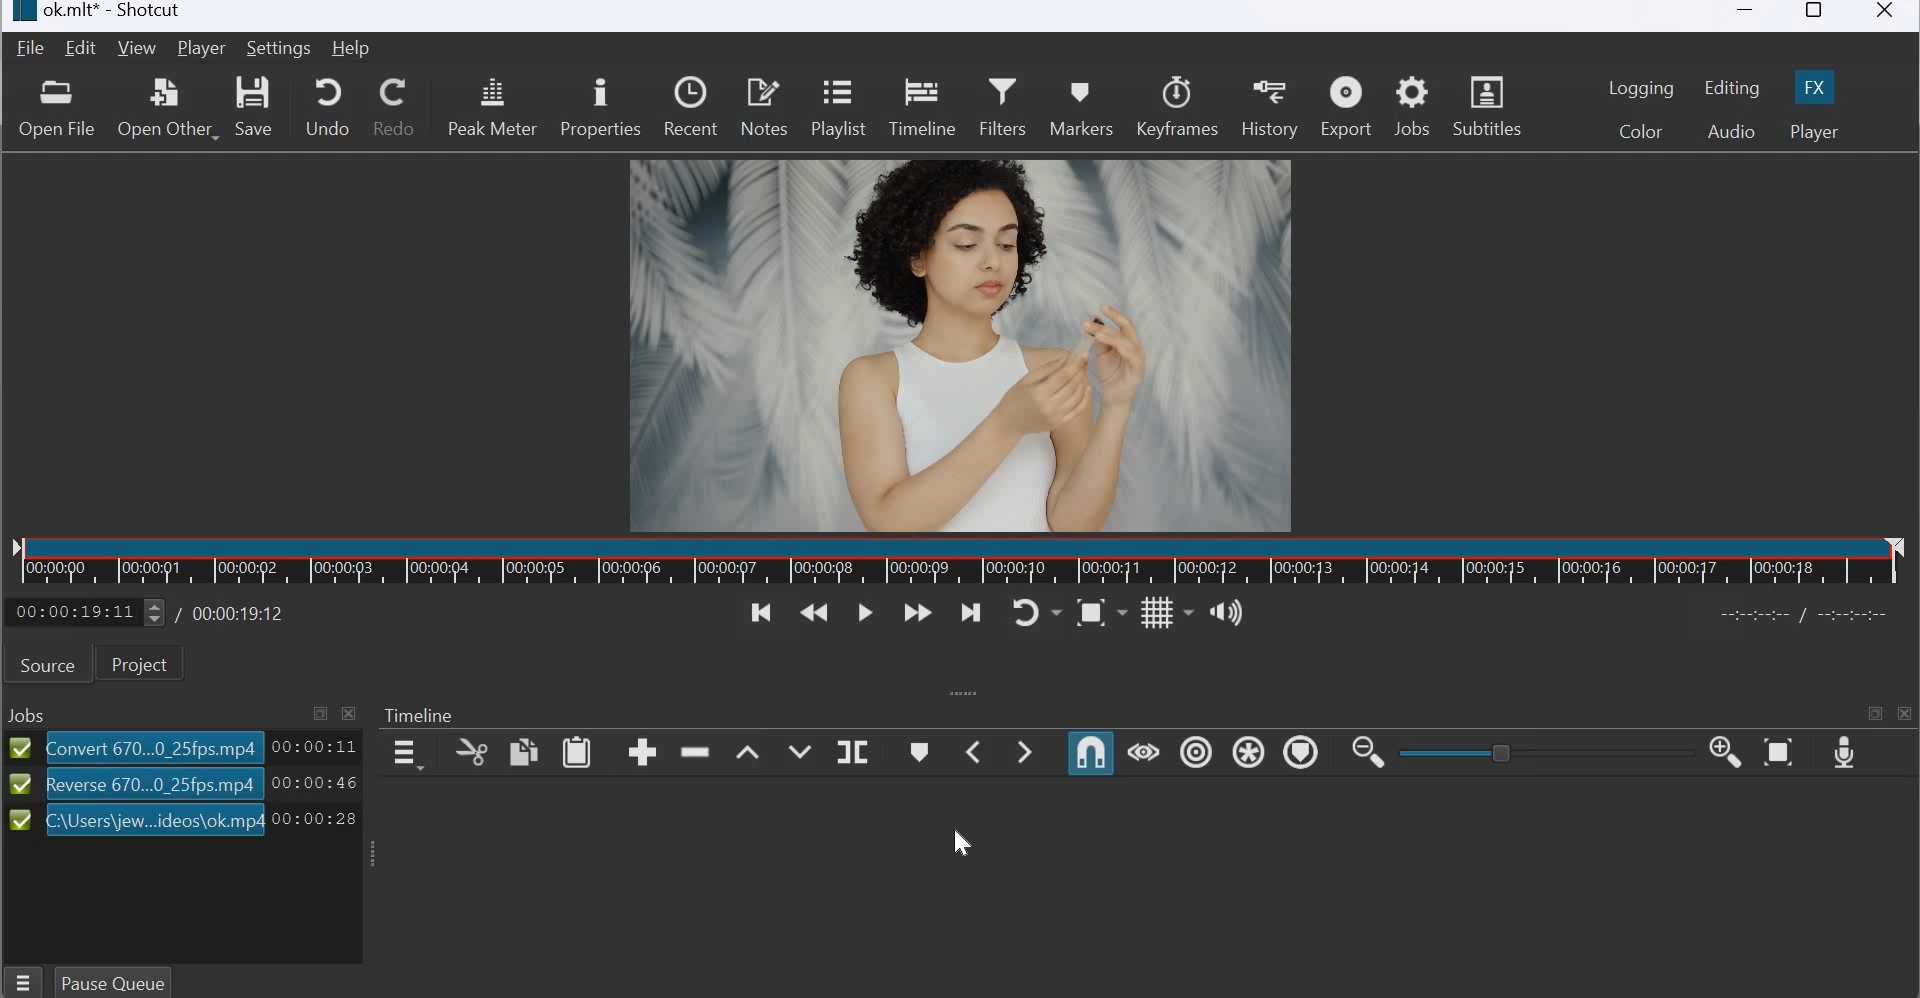 This screenshot has height=998, width=1920. What do you see at coordinates (1535, 751) in the screenshot?
I see `toggle` at bounding box center [1535, 751].